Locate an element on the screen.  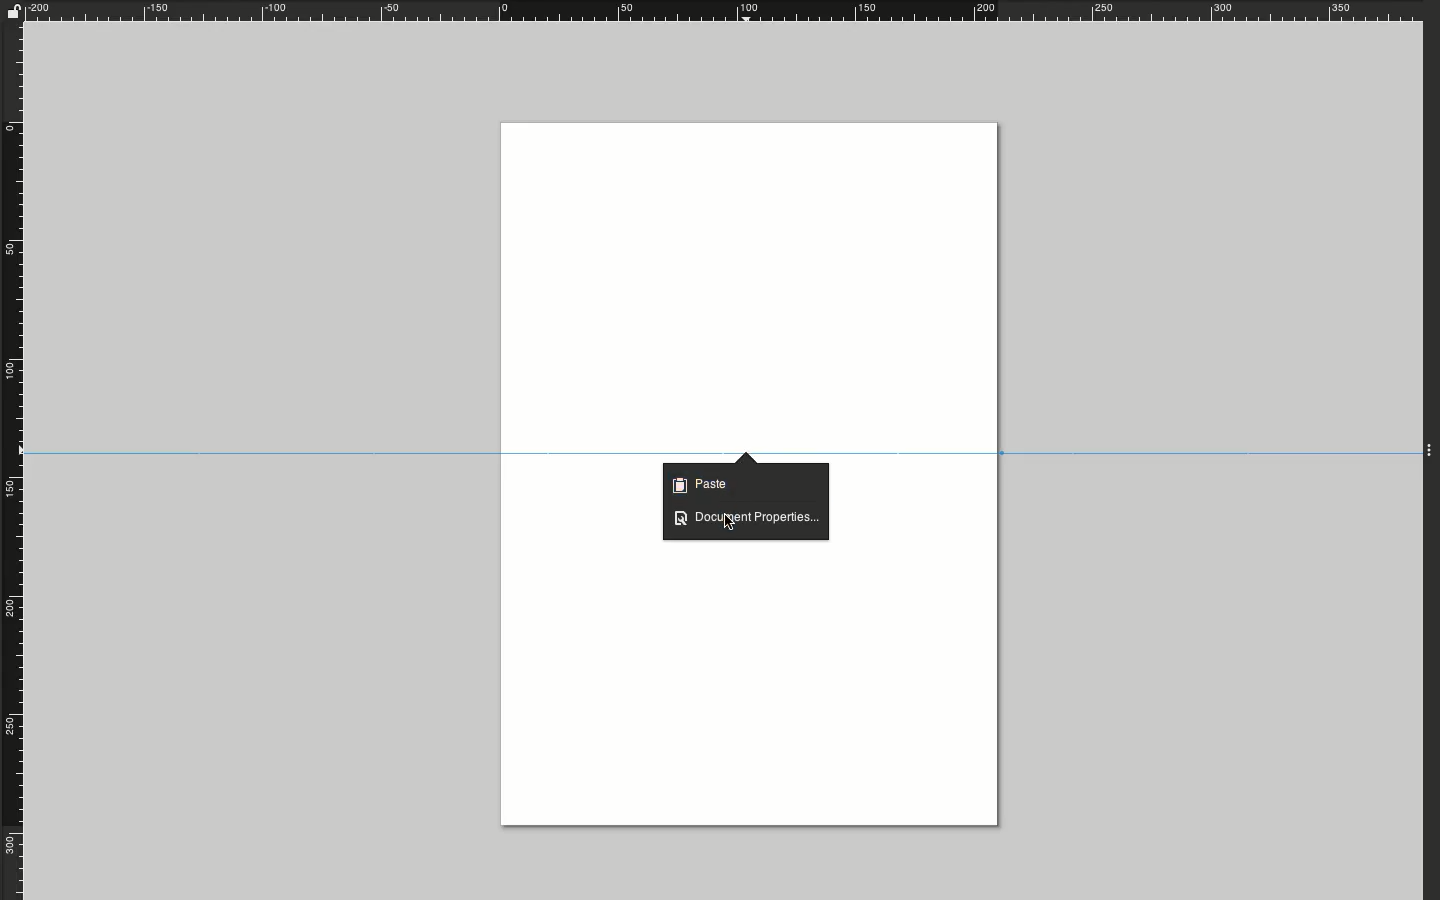
Rule is located at coordinates (13, 460).